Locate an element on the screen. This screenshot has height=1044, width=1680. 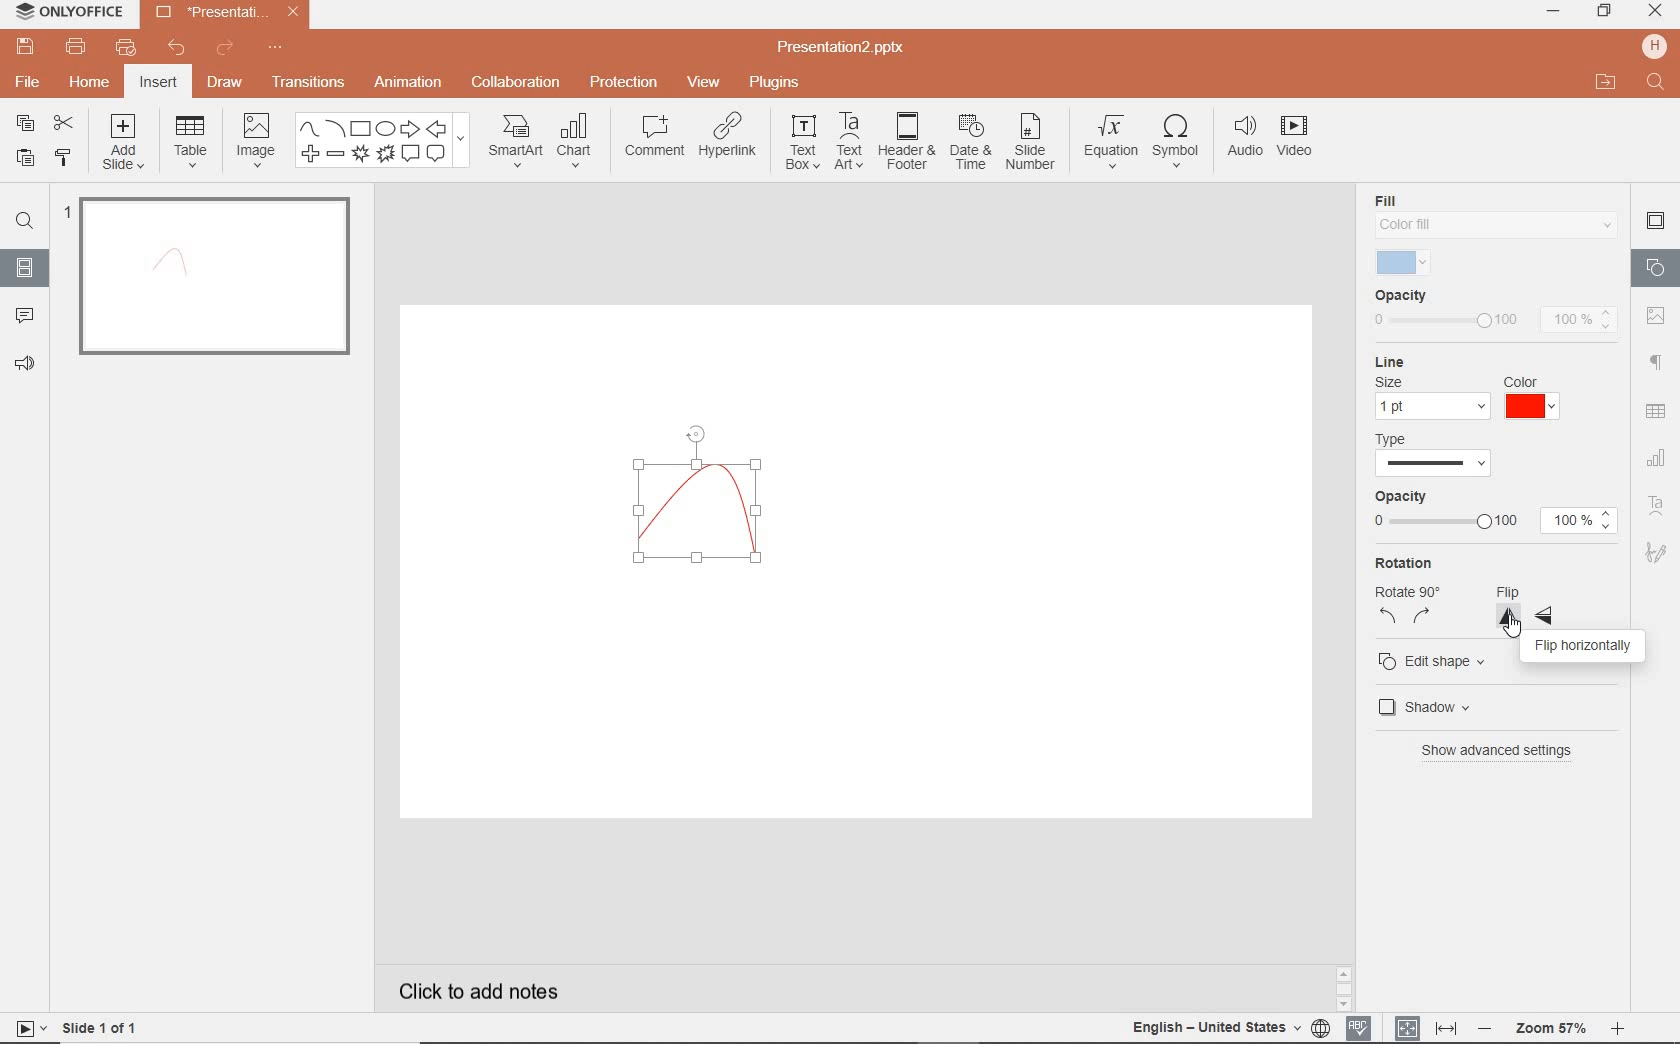
ZOOM is located at coordinates (1561, 1028).